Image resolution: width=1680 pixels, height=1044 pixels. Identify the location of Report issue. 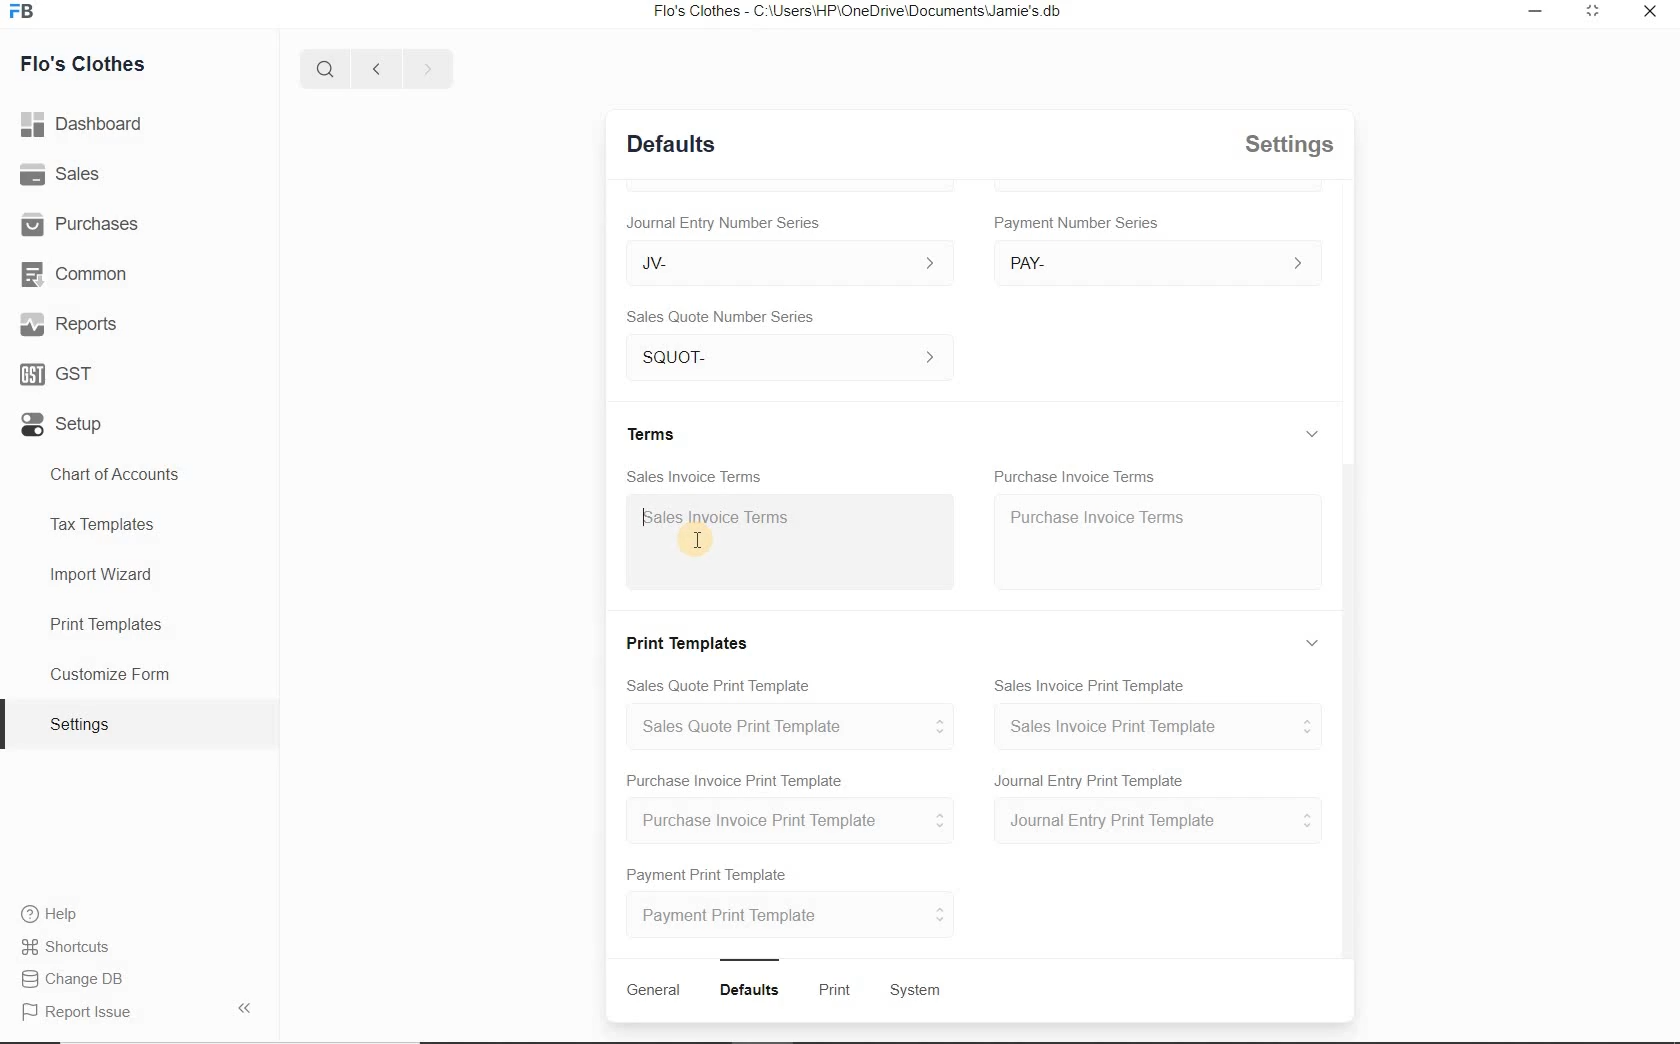
(78, 1013).